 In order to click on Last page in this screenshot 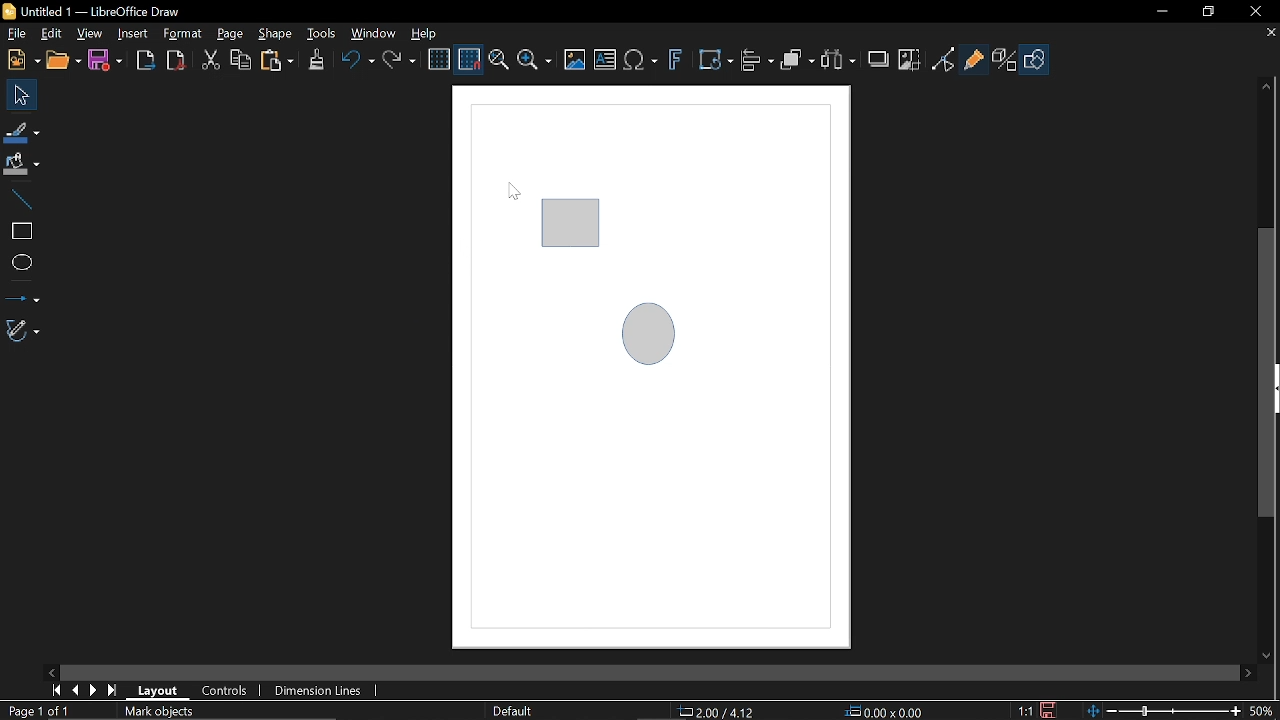, I will do `click(115, 691)`.